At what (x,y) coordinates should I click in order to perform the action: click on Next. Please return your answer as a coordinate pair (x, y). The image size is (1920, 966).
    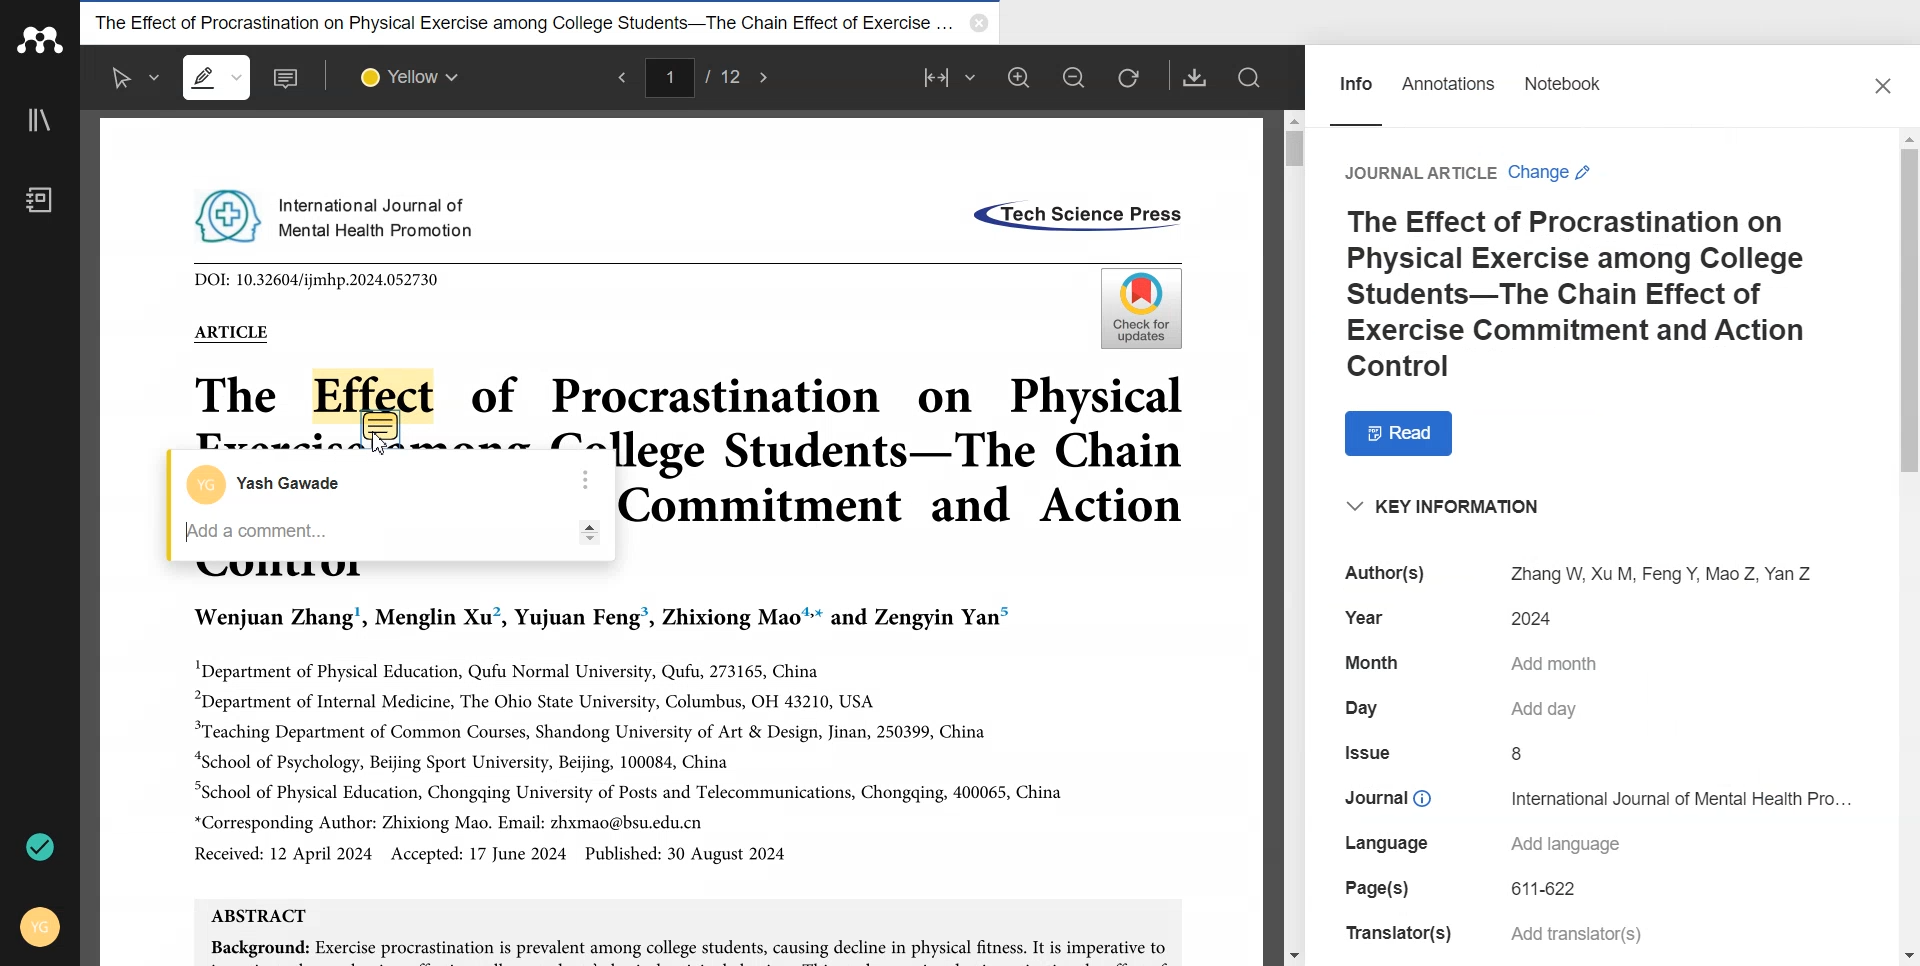
    Looking at the image, I should click on (762, 78).